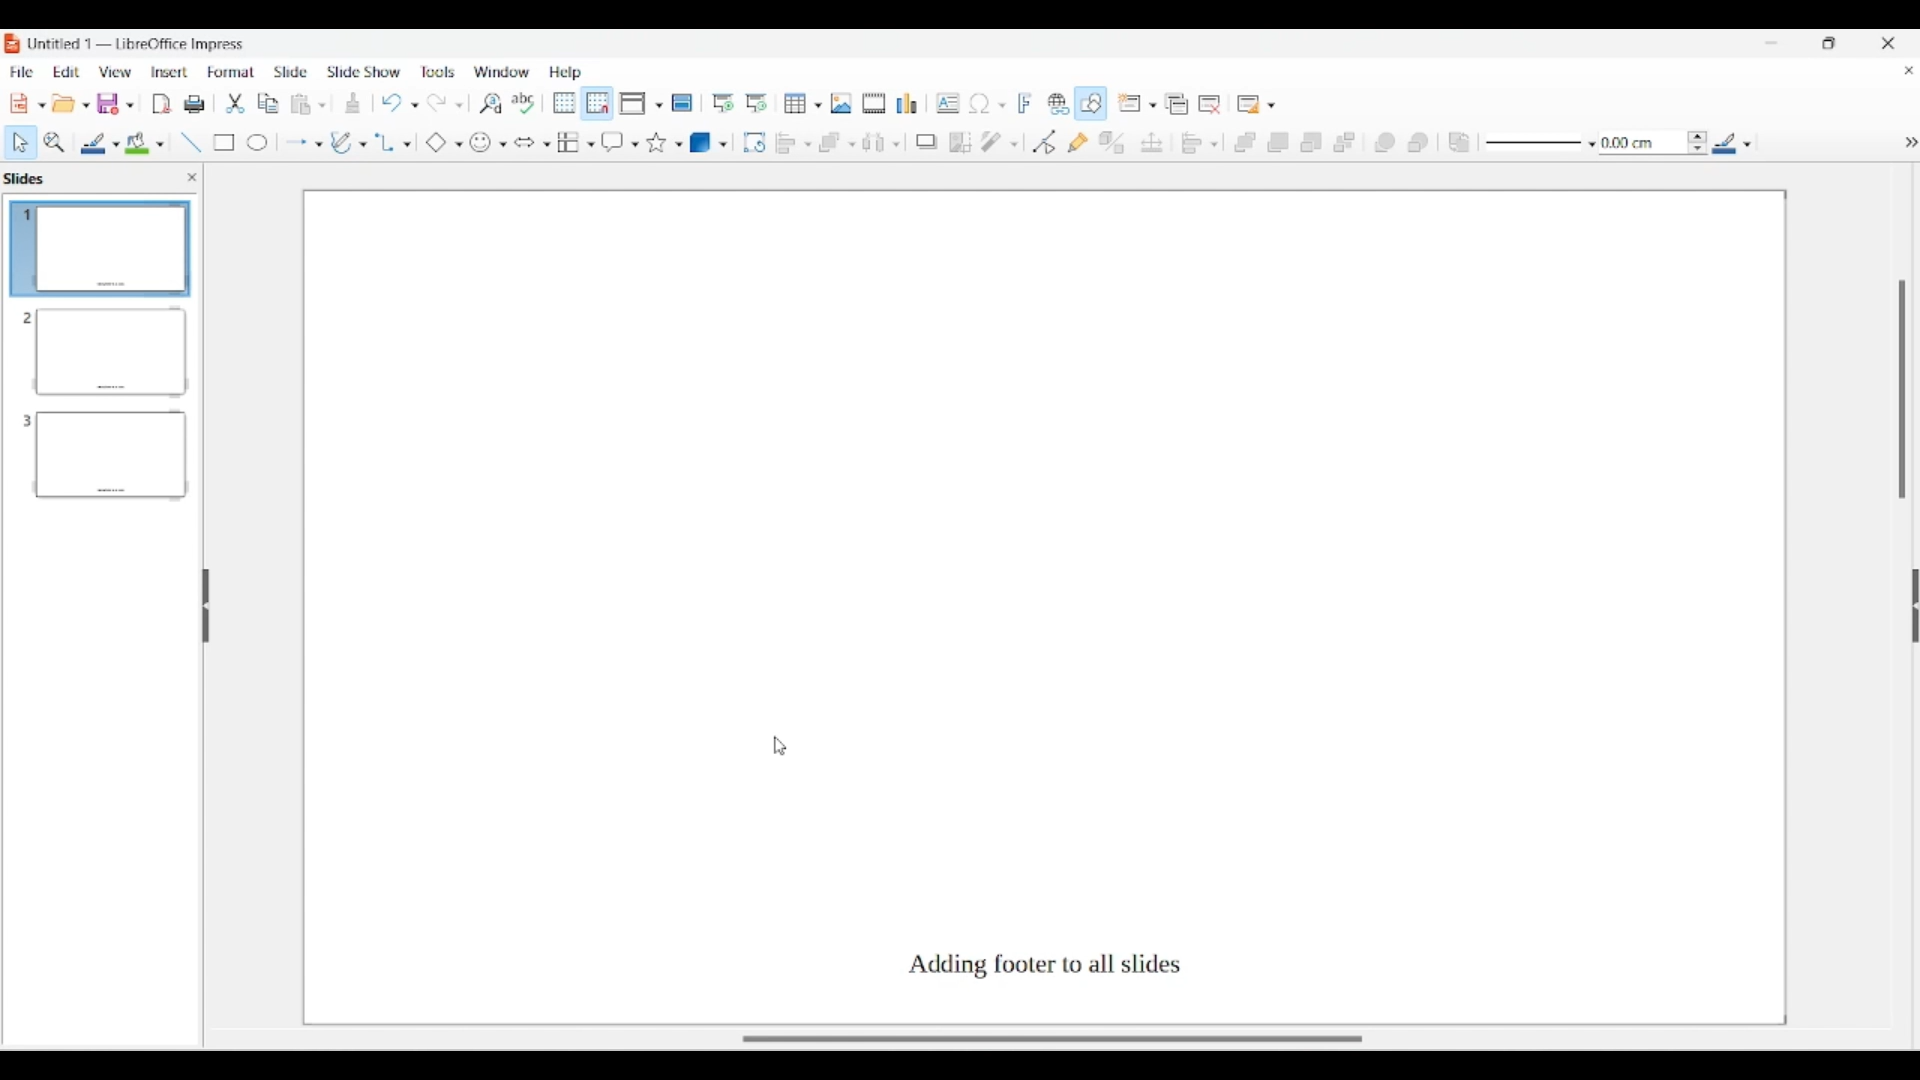 Image resolution: width=1920 pixels, height=1080 pixels. What do you see at coordinates (926, 142) in the screenshot?
I see `Shadow` at bounding box center [926, 142].